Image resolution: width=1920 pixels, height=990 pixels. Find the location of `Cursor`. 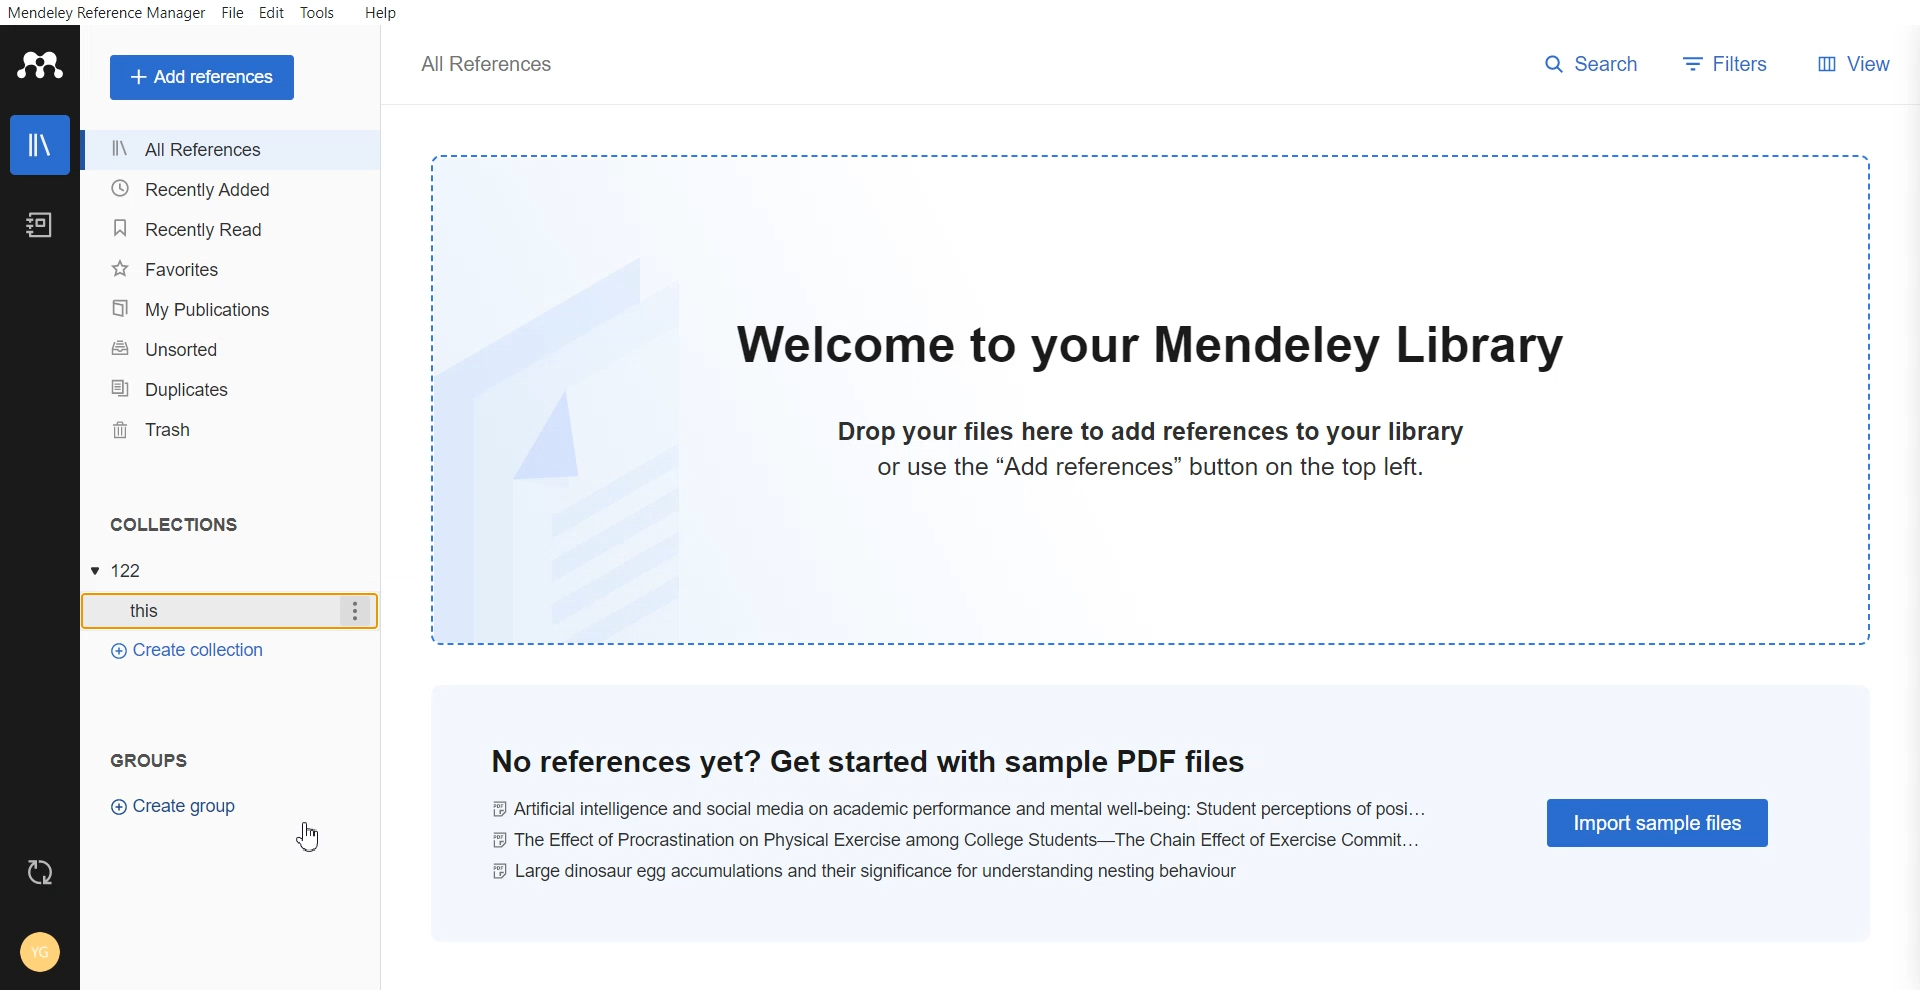

Cursor is located at coordinates (315, 835).